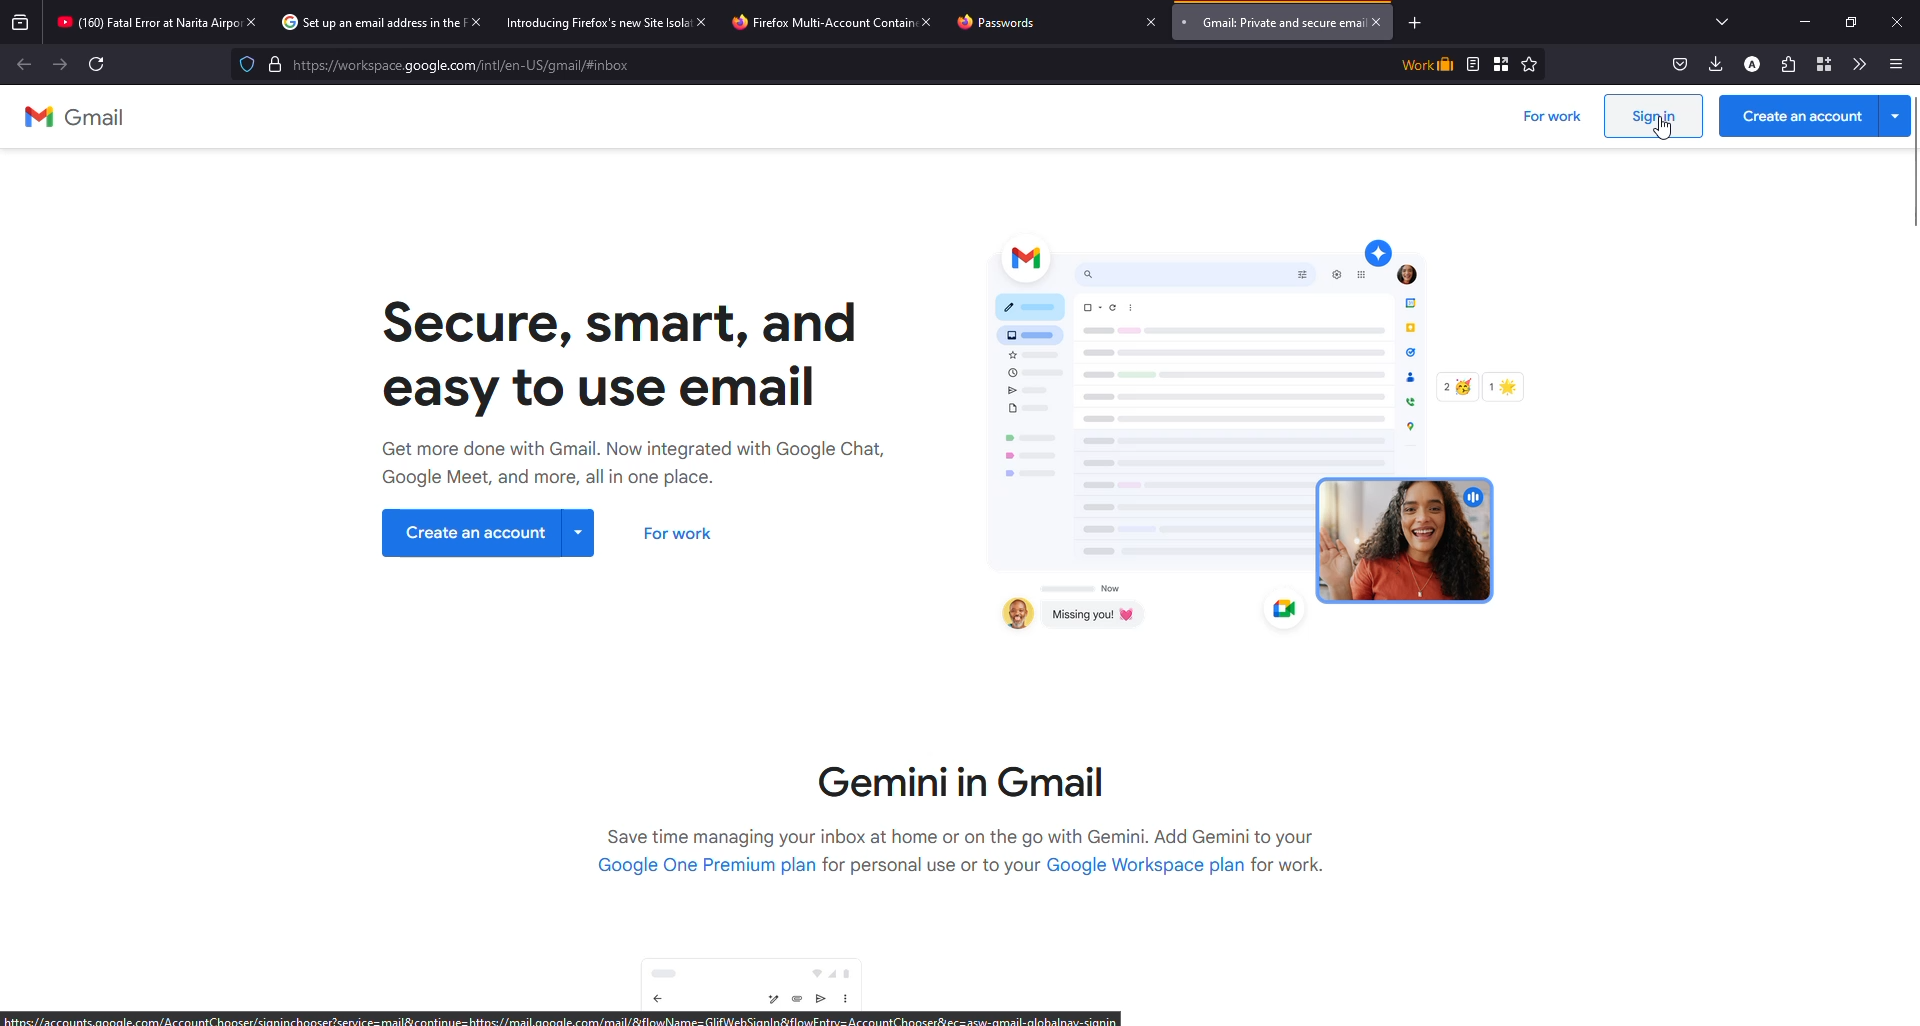 The height and width of the screenshot is (1026, 1920). What do you see at coordinates (359, 21) in the screenshot?
I see `Set up an email address in` at bounding box center [359, 21].